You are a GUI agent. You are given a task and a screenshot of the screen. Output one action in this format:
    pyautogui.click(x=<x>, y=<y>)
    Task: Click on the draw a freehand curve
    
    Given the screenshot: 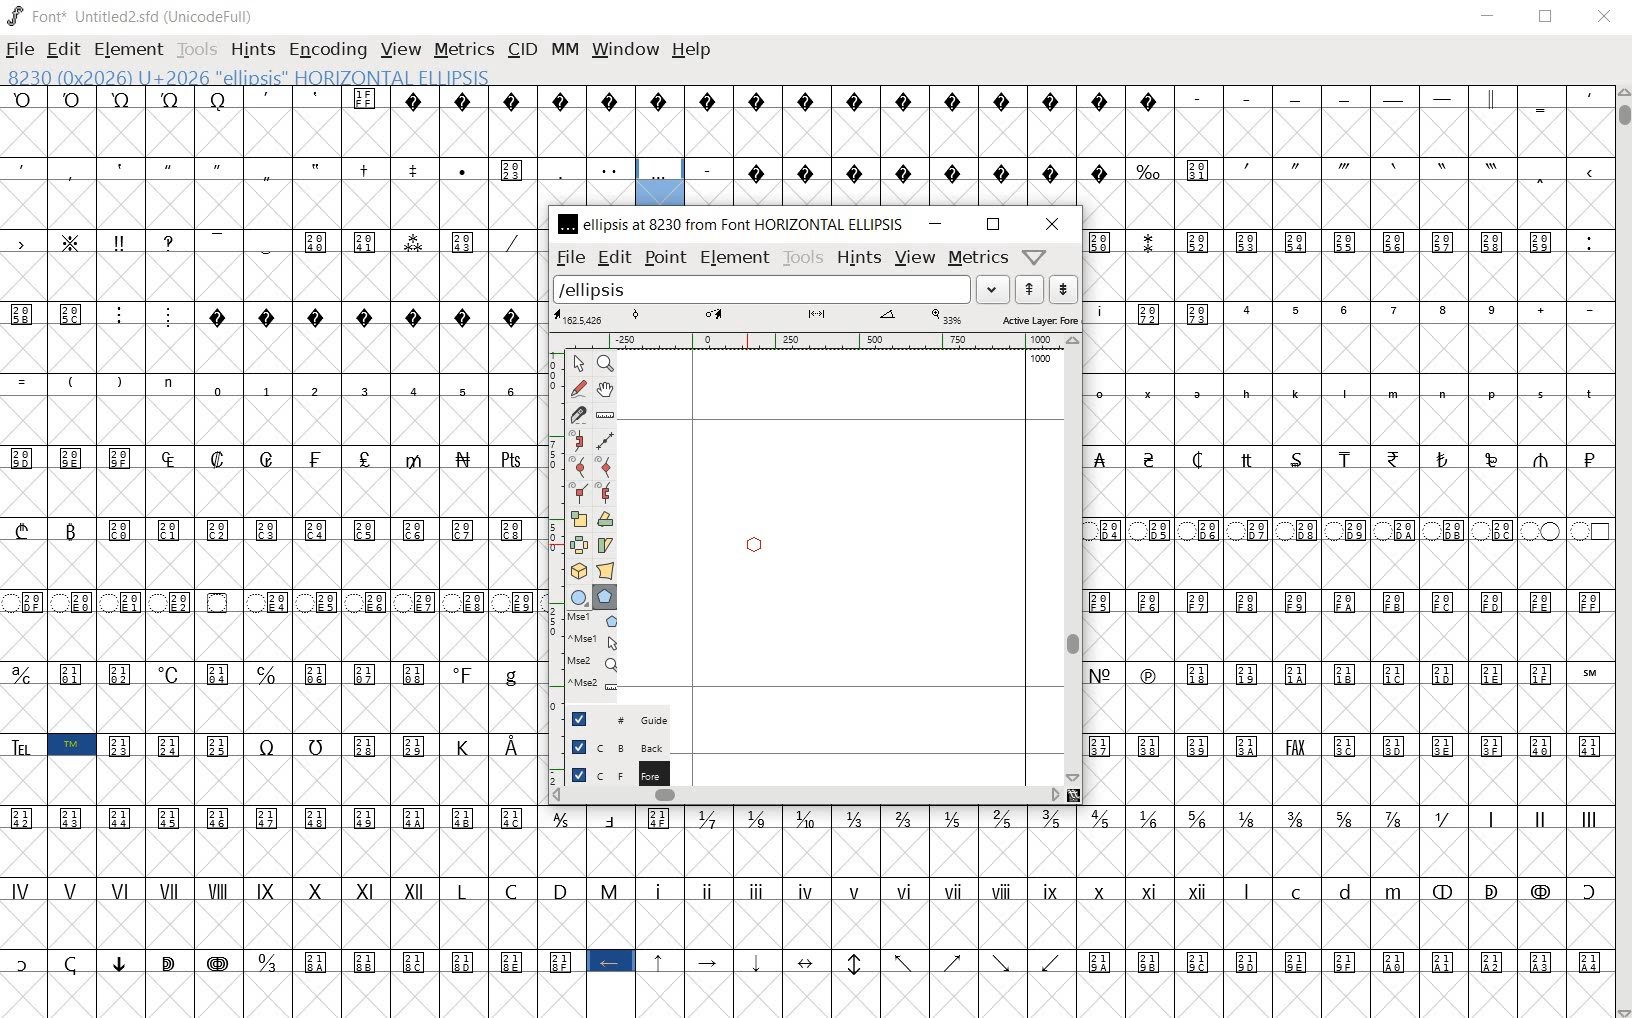 What is the action you would take?
    pyautogui.click(x=578, y=388)
    